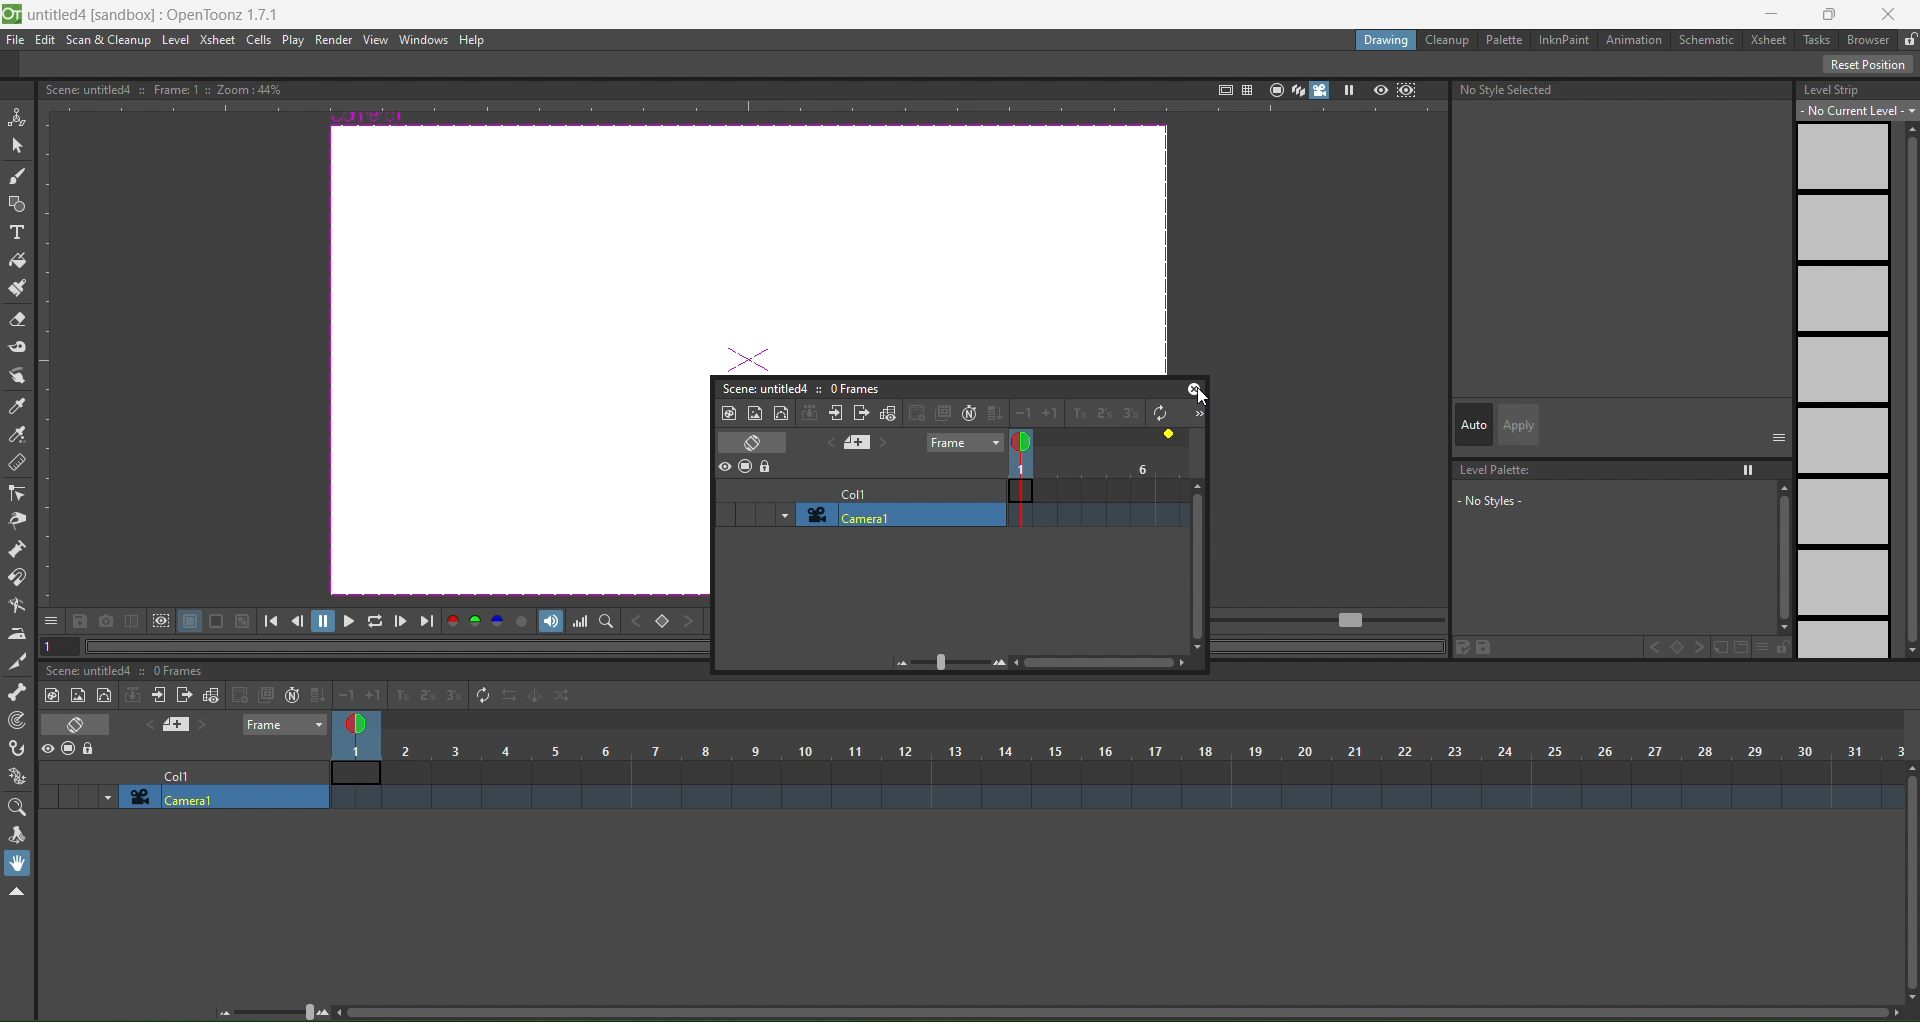  I want to click on col1, so click(853, 491).